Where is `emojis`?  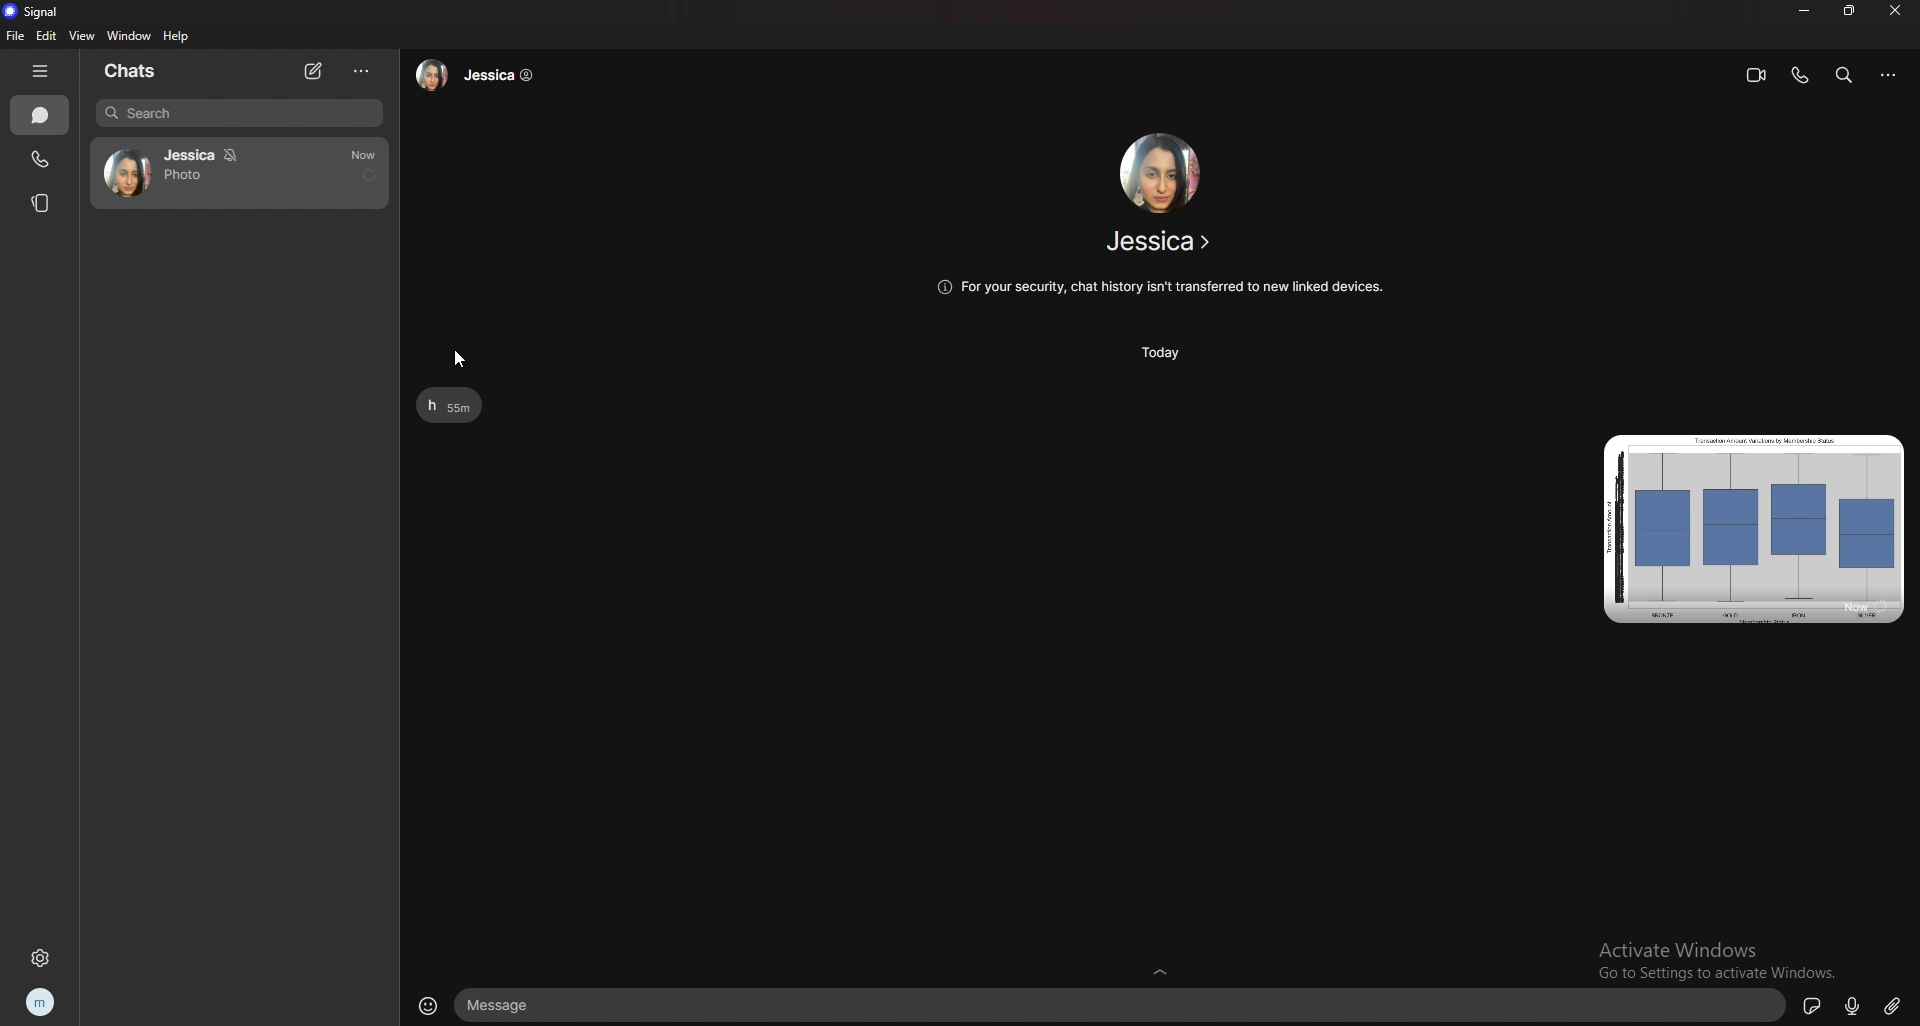
emojis is located at coordinates (427, 1004).